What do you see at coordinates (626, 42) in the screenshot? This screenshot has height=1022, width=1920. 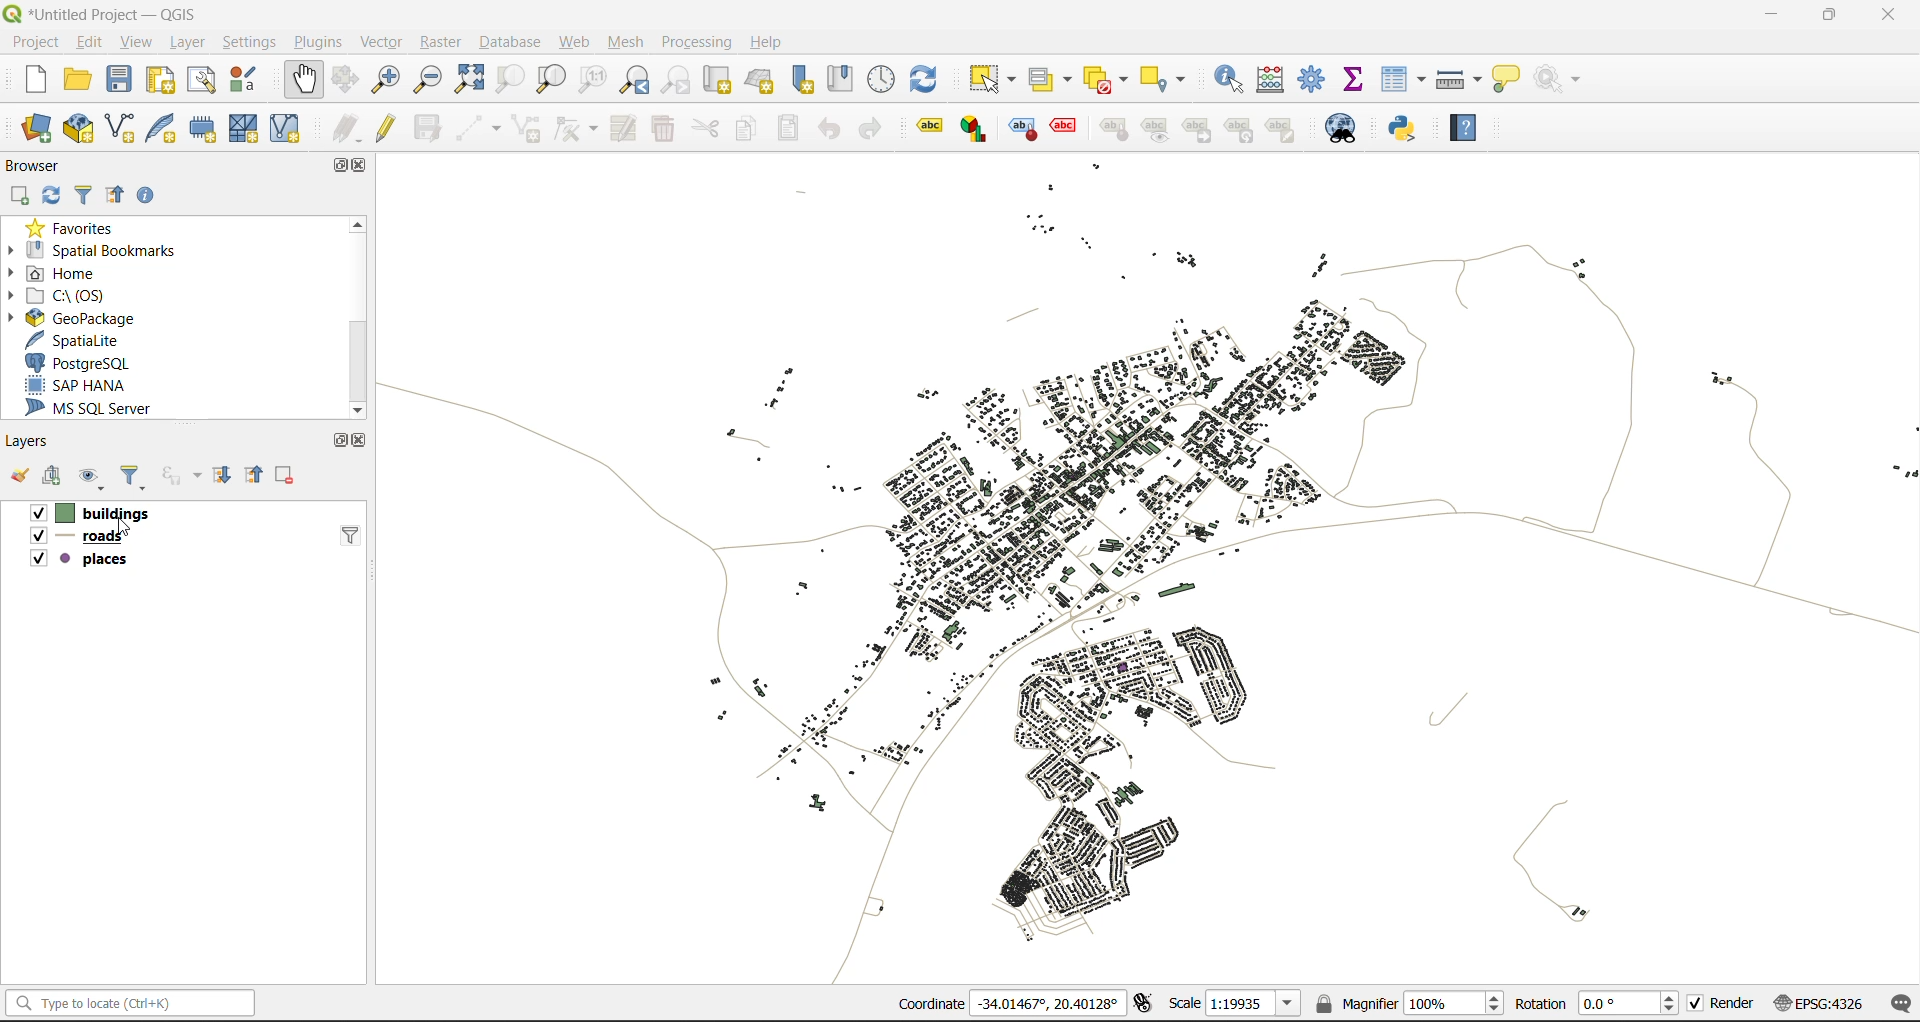 I see `mesh` at bounding box center [626, 42].